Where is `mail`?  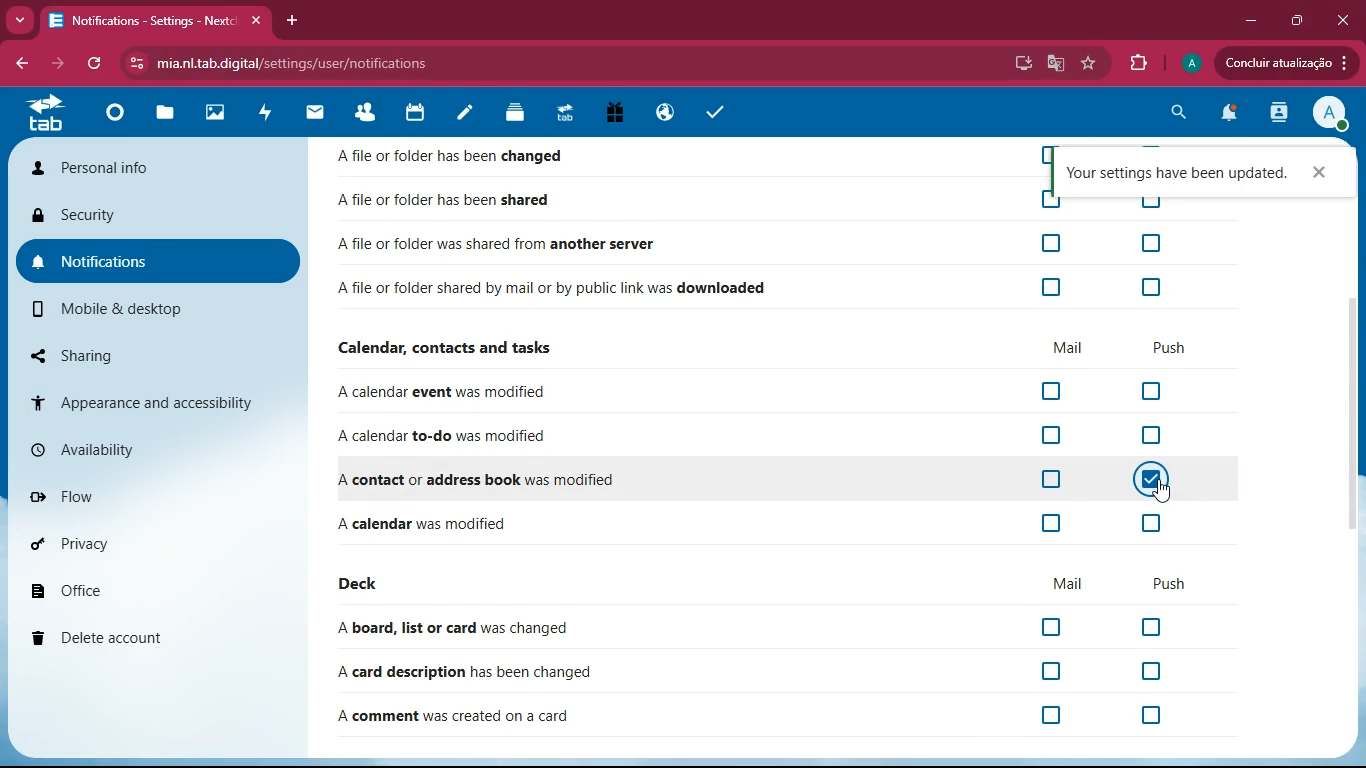 mail is located at coordinates (320, 115).